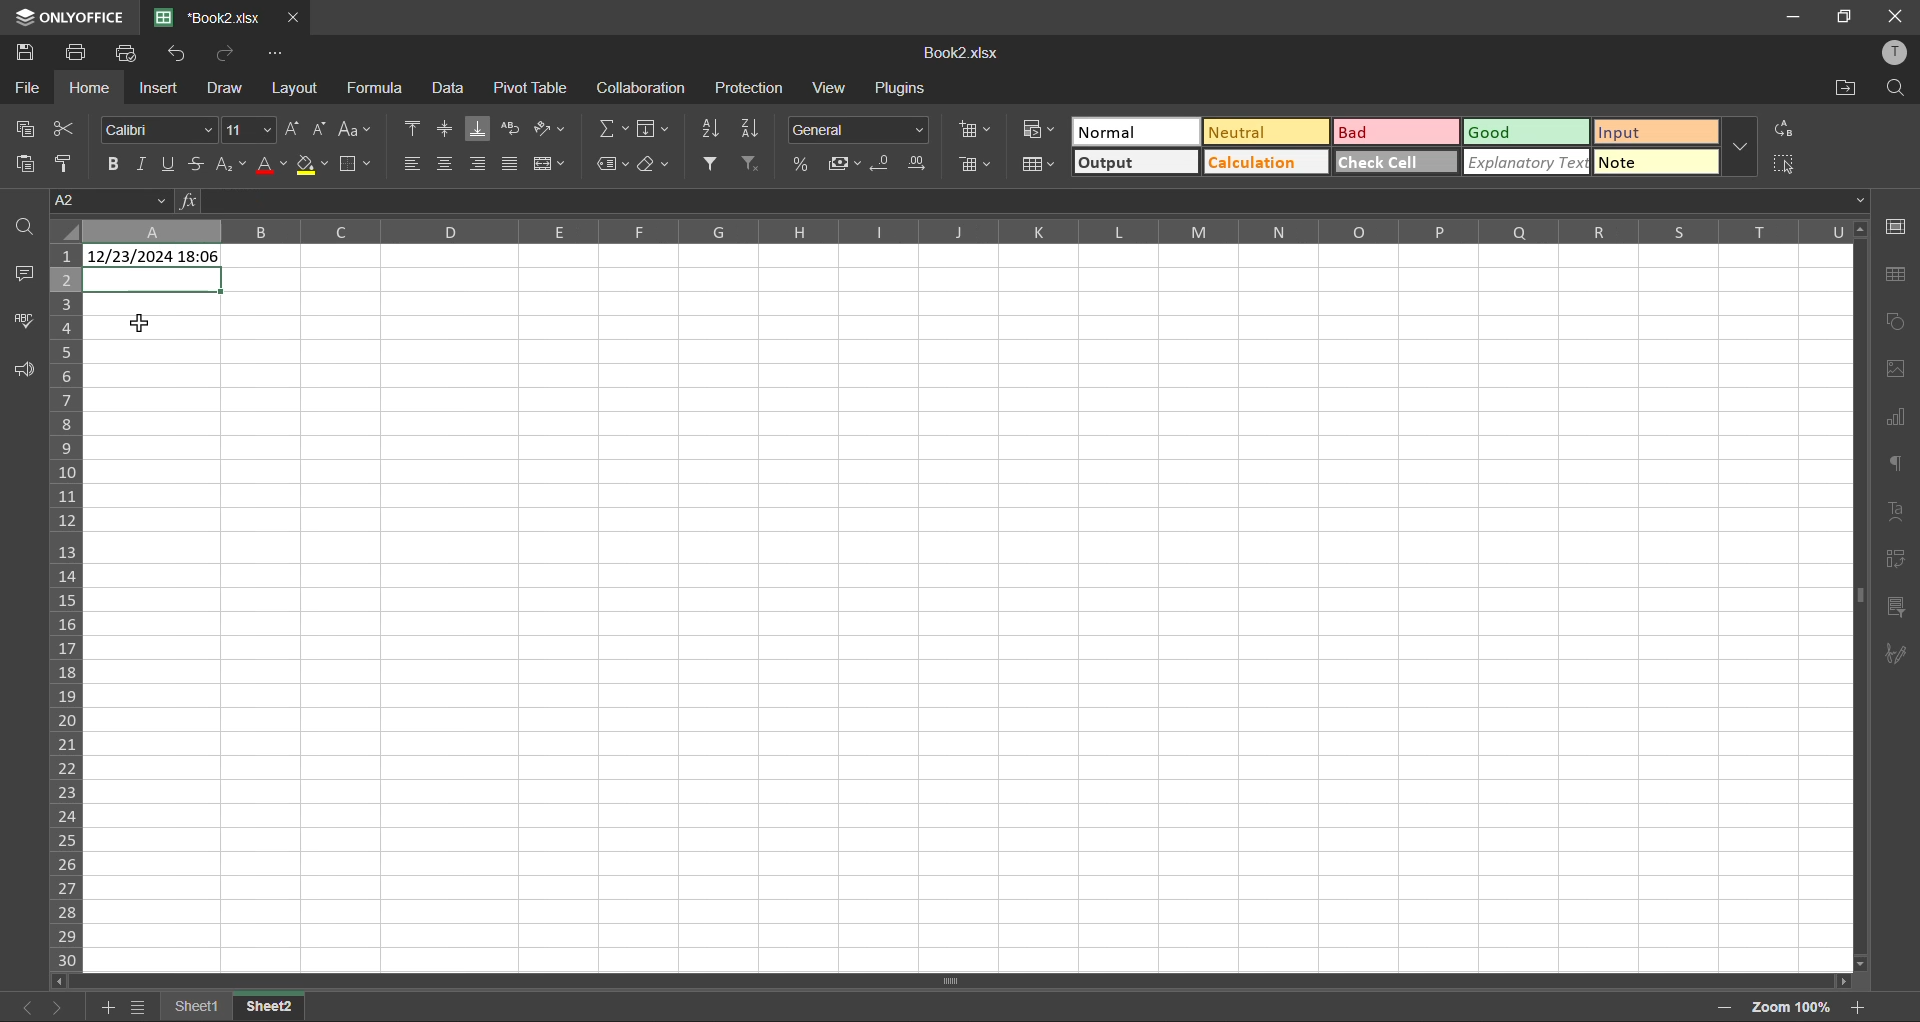 Image resolution: width=1920 pixels, height=1022 pixels. Describe the element at coordinates (108, 202) in the screenshot. I see `A1` at that location.